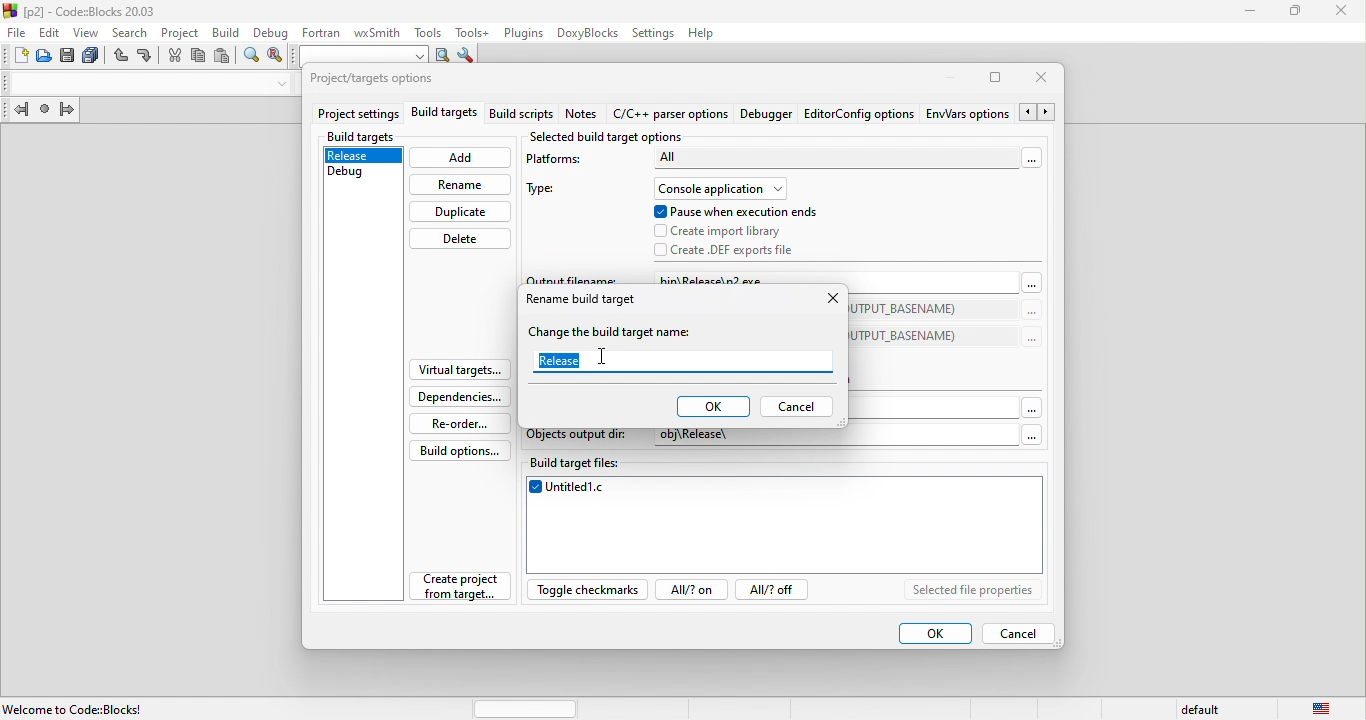 This screenshot has width=1366, height=720. I want to click on save, so click(69, 57).